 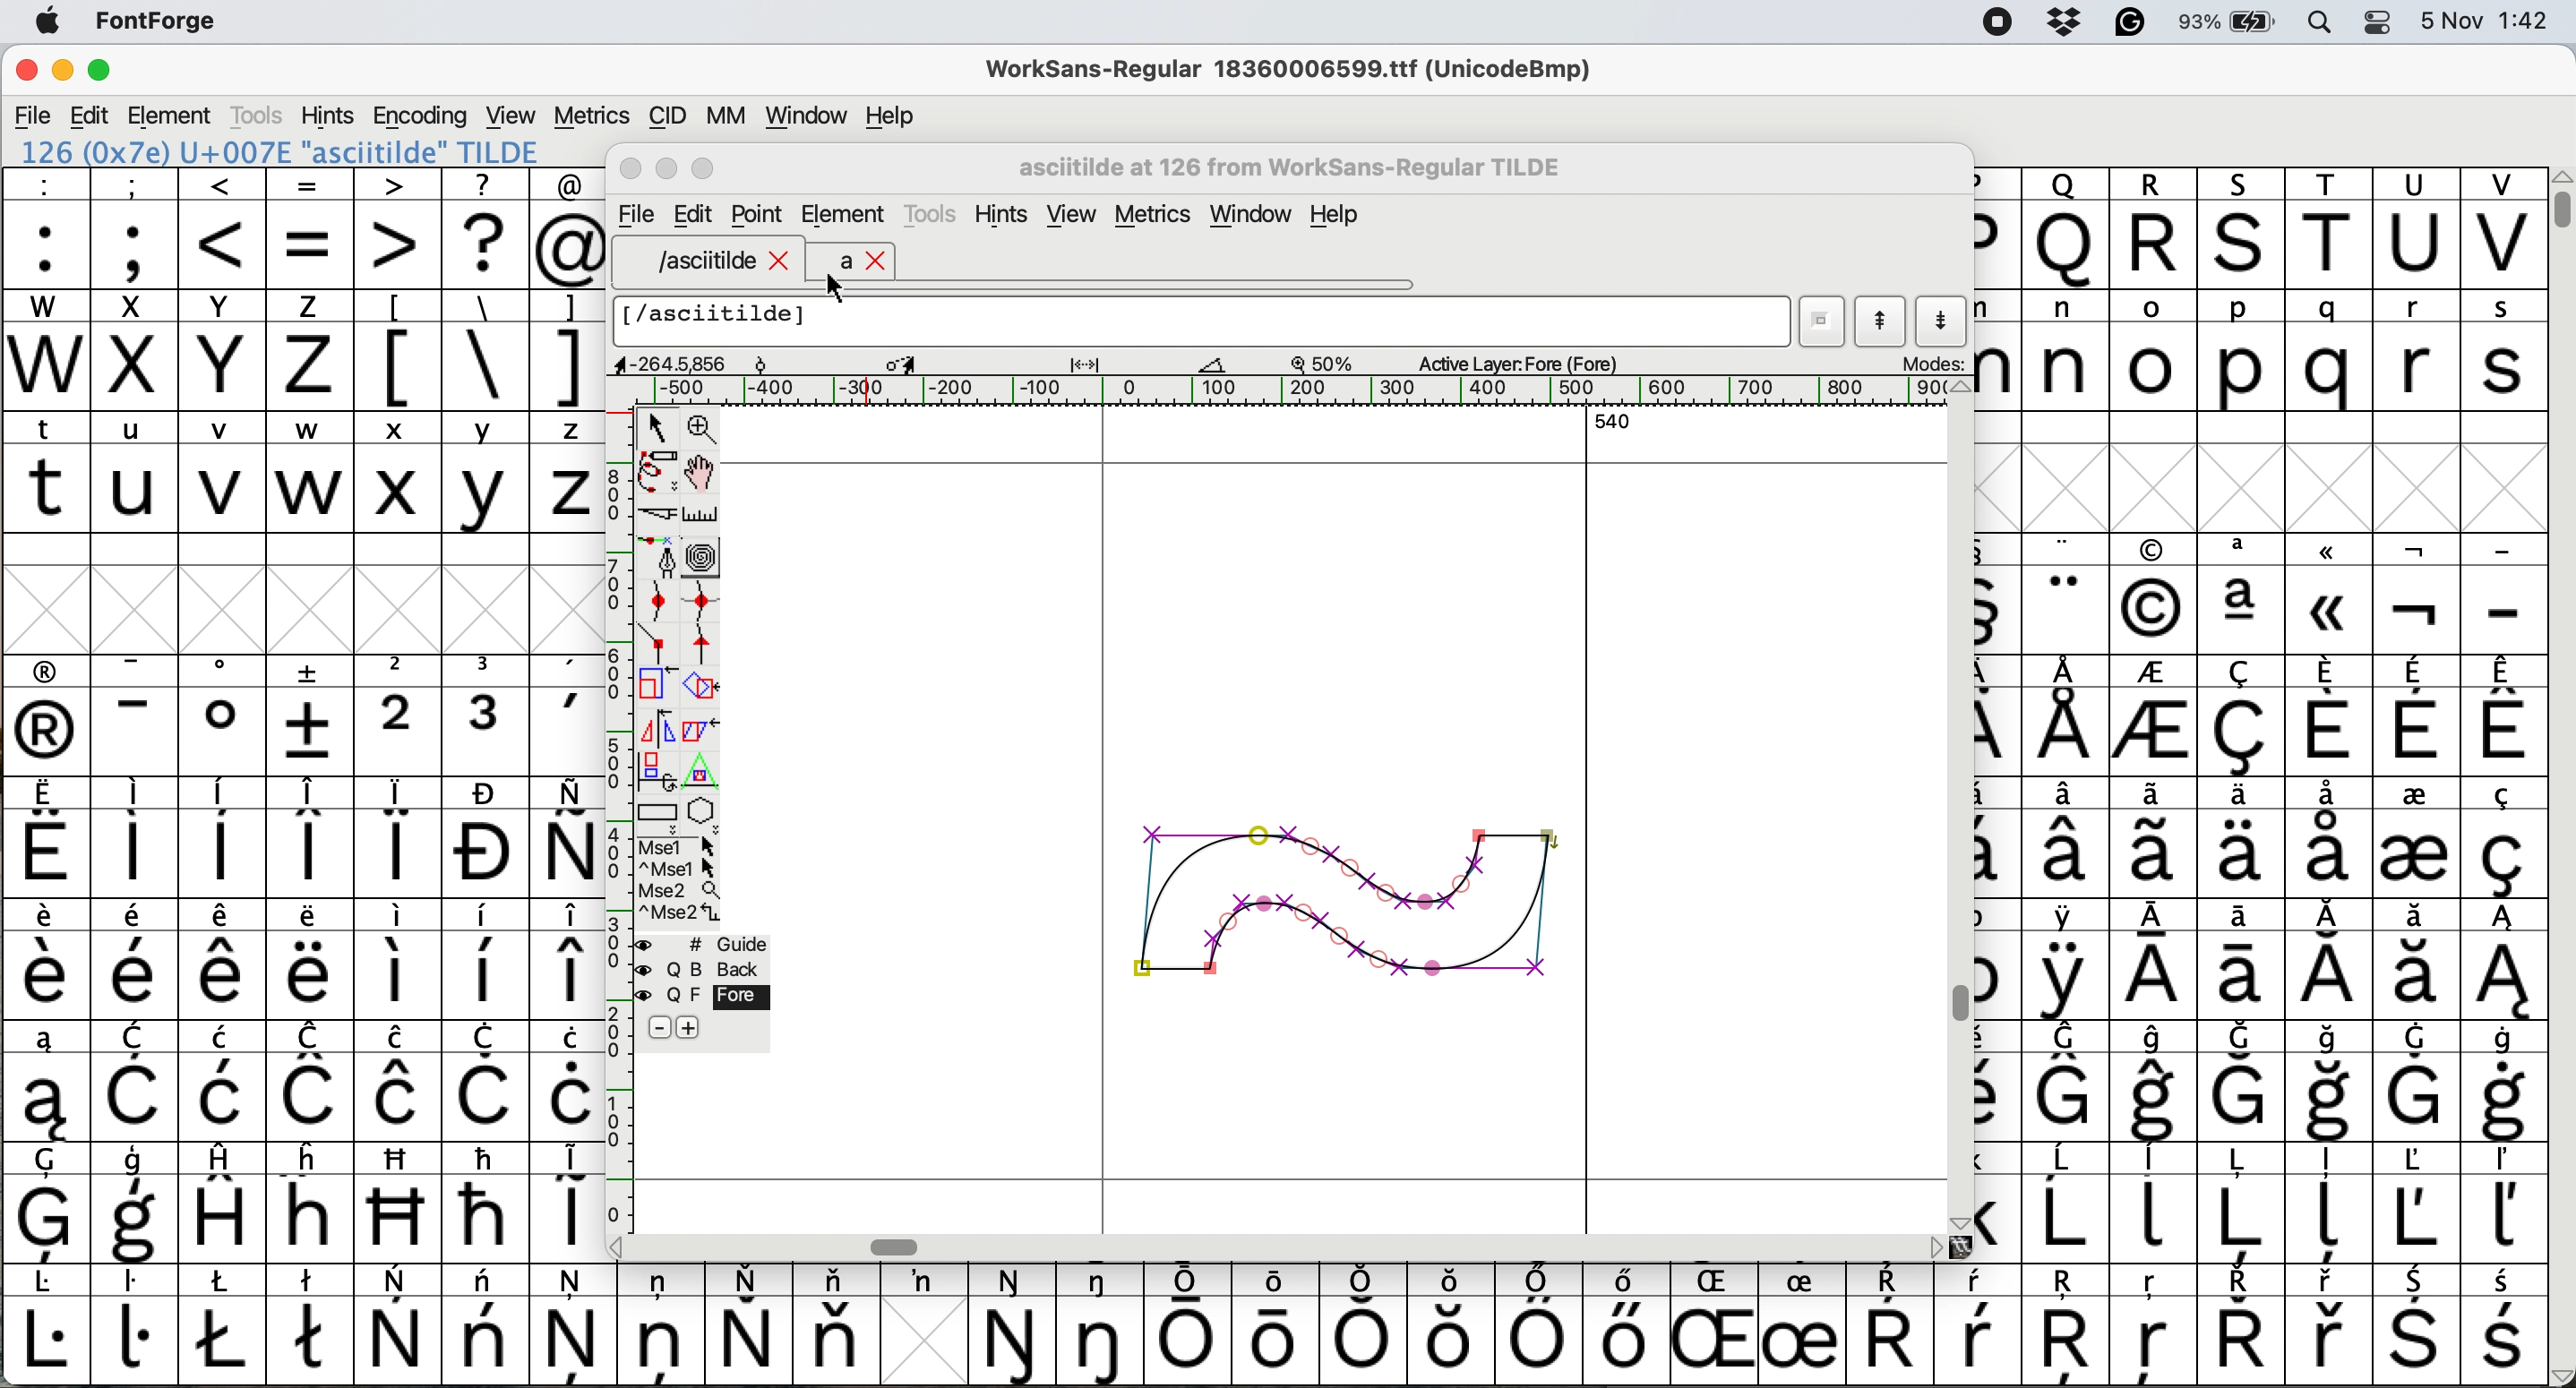 I want to click on a, so click(x=860, y=261).